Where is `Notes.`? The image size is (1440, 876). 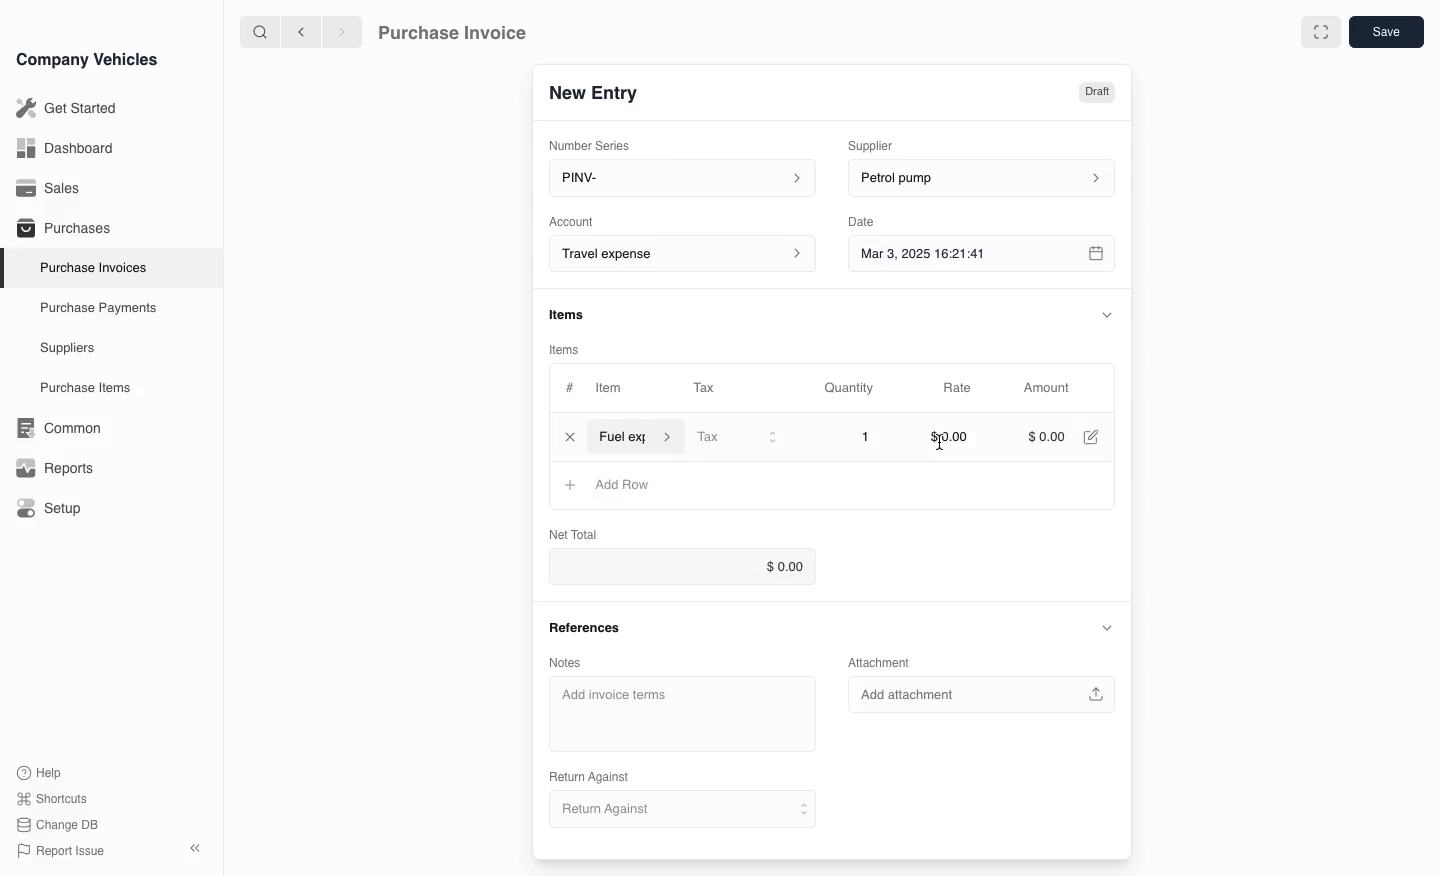 Notes. is located at coordinates (577, 659).